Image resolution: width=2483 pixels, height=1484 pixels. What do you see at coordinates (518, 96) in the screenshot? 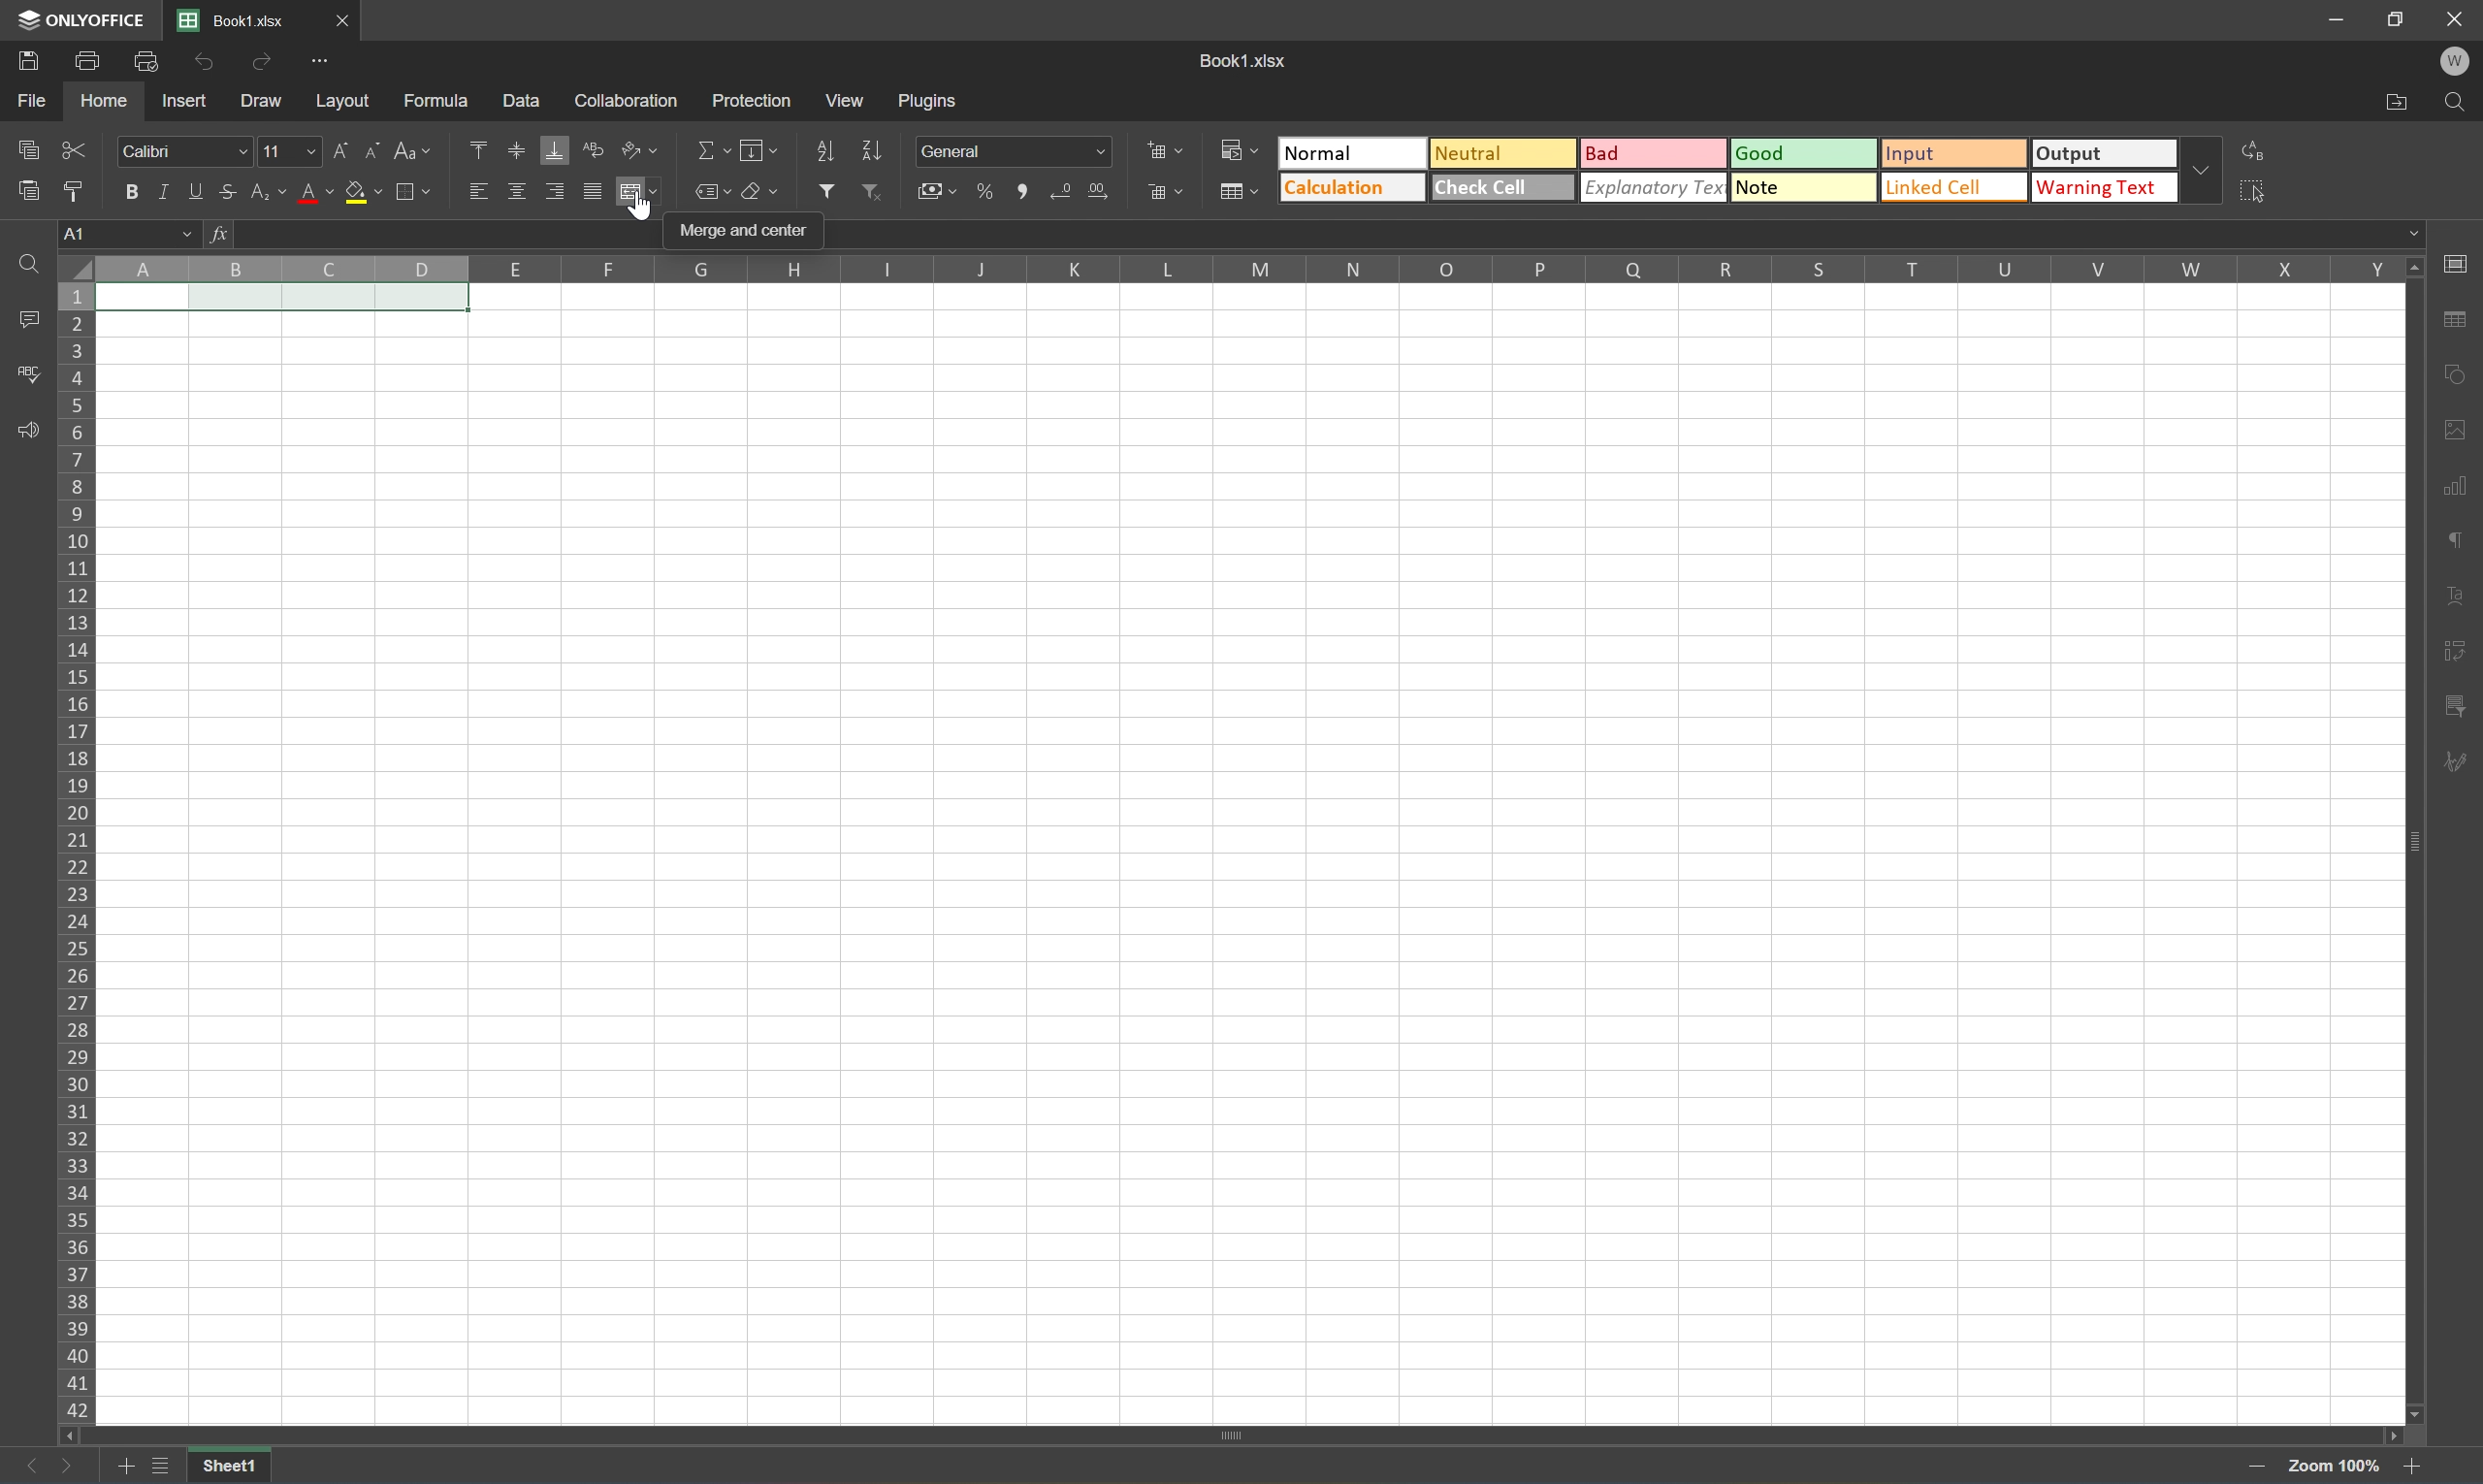
I see `Data` at bounding box center [518, 96].